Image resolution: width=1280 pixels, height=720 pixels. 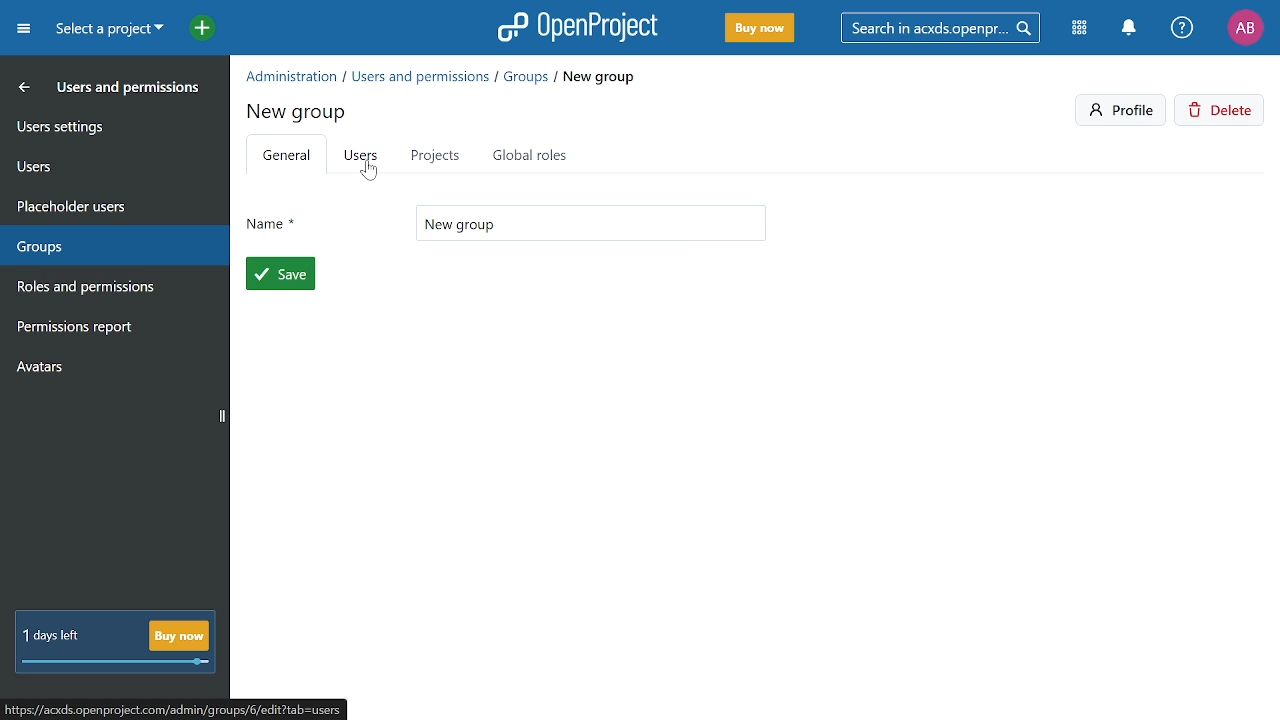 I want to click on Delete, so click(x=1222, y=112).